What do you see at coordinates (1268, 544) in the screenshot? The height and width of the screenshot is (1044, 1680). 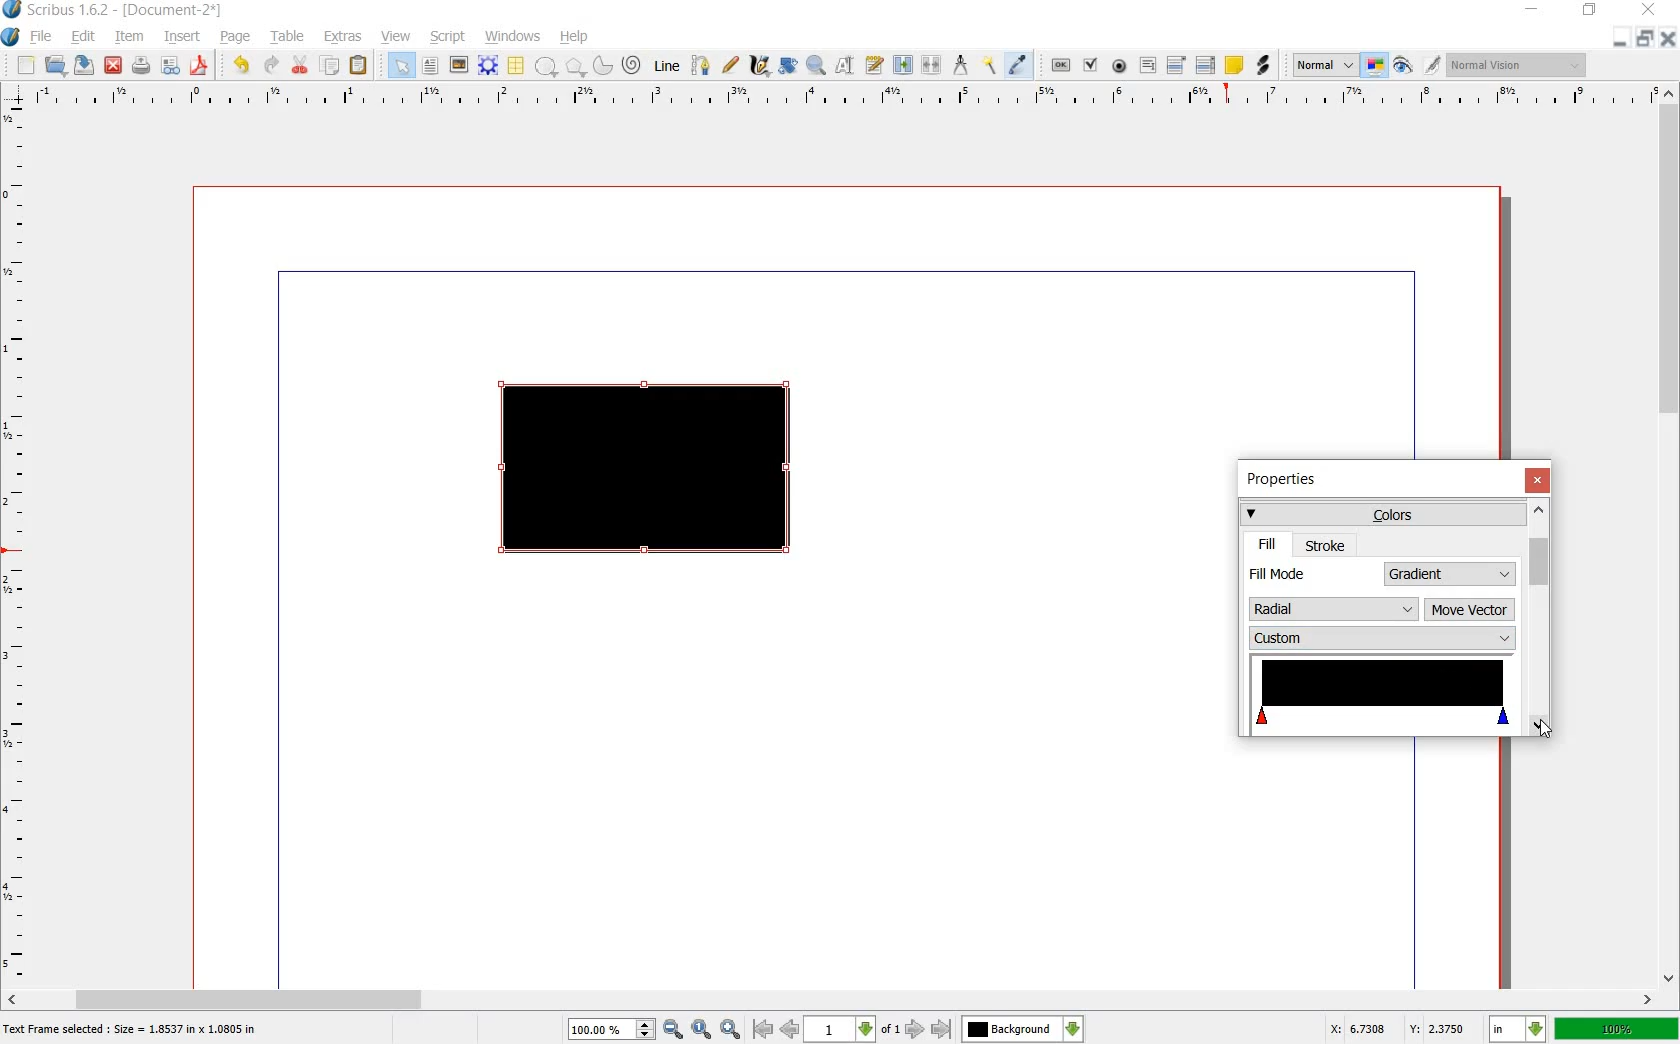 I see `fill` at bounding box center [1268, 544].